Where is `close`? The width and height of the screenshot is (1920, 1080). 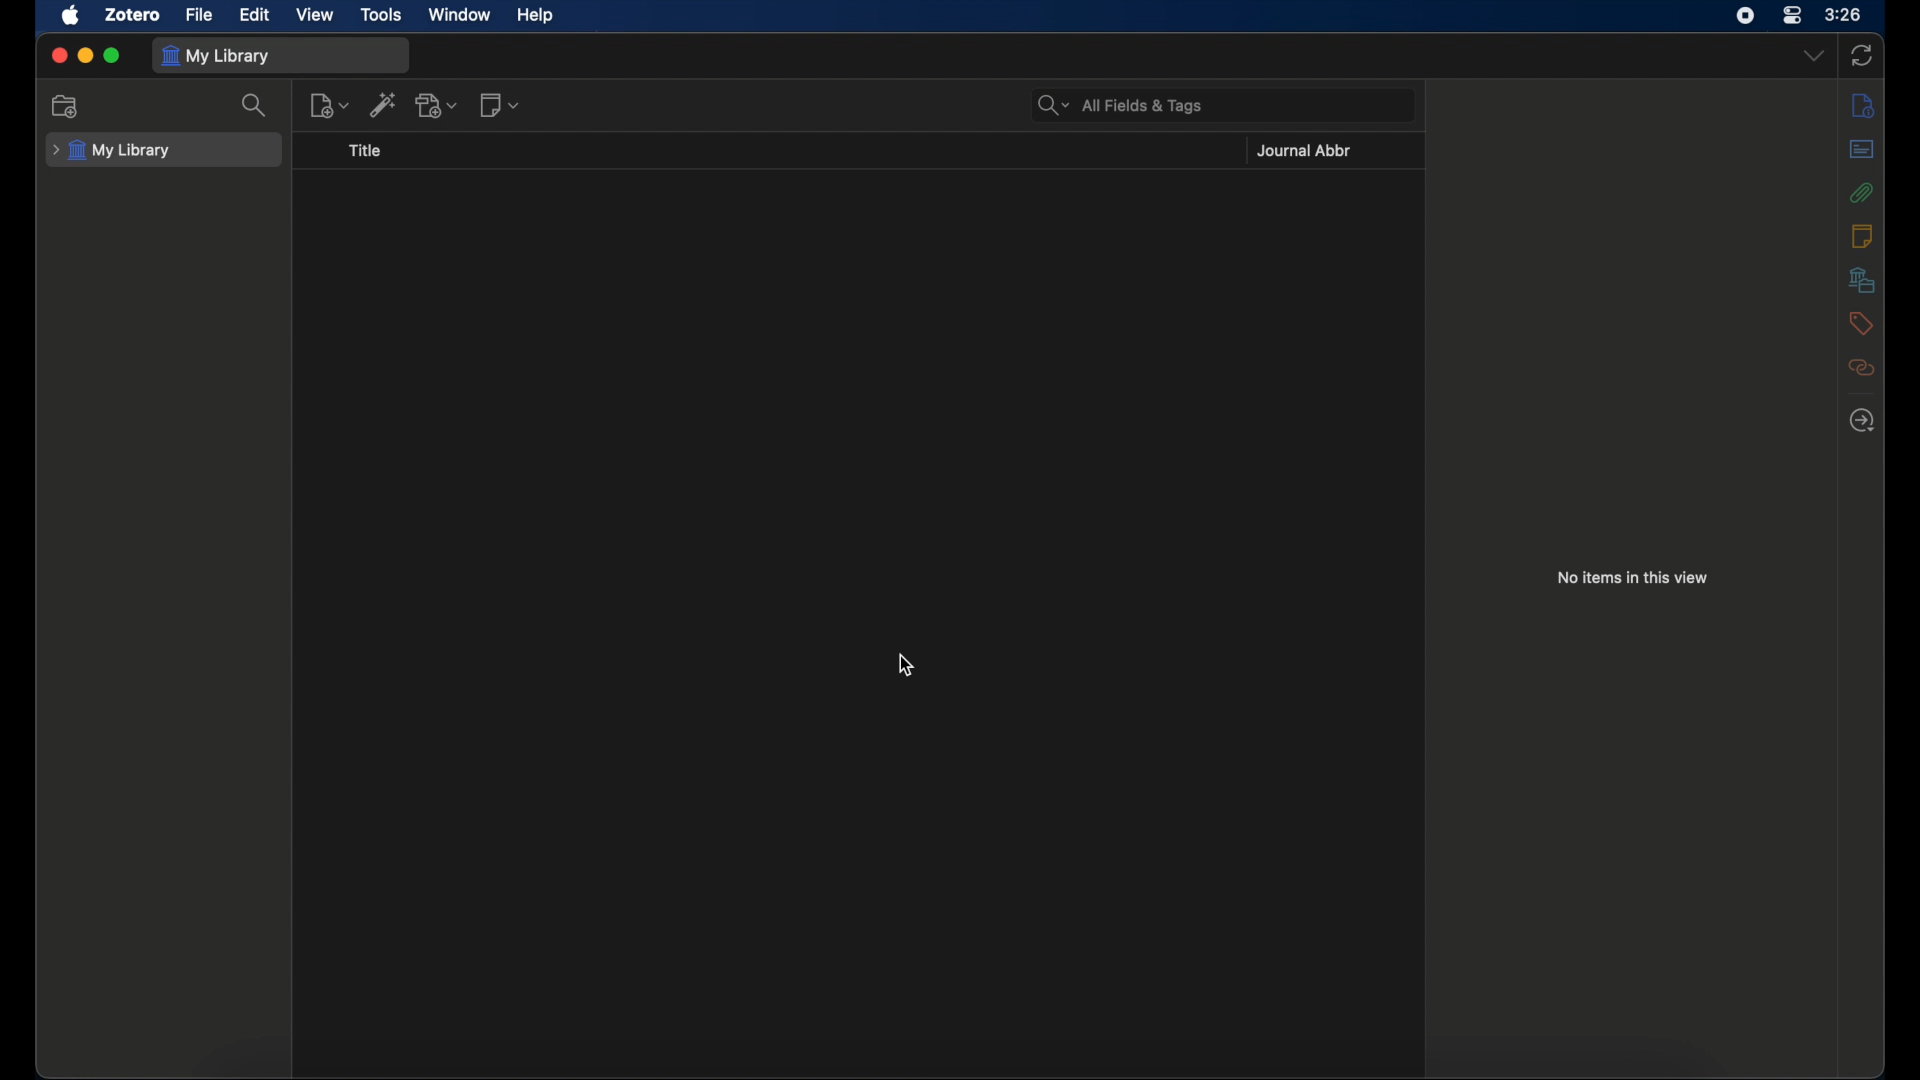 close is located at coordinates (58, 55).